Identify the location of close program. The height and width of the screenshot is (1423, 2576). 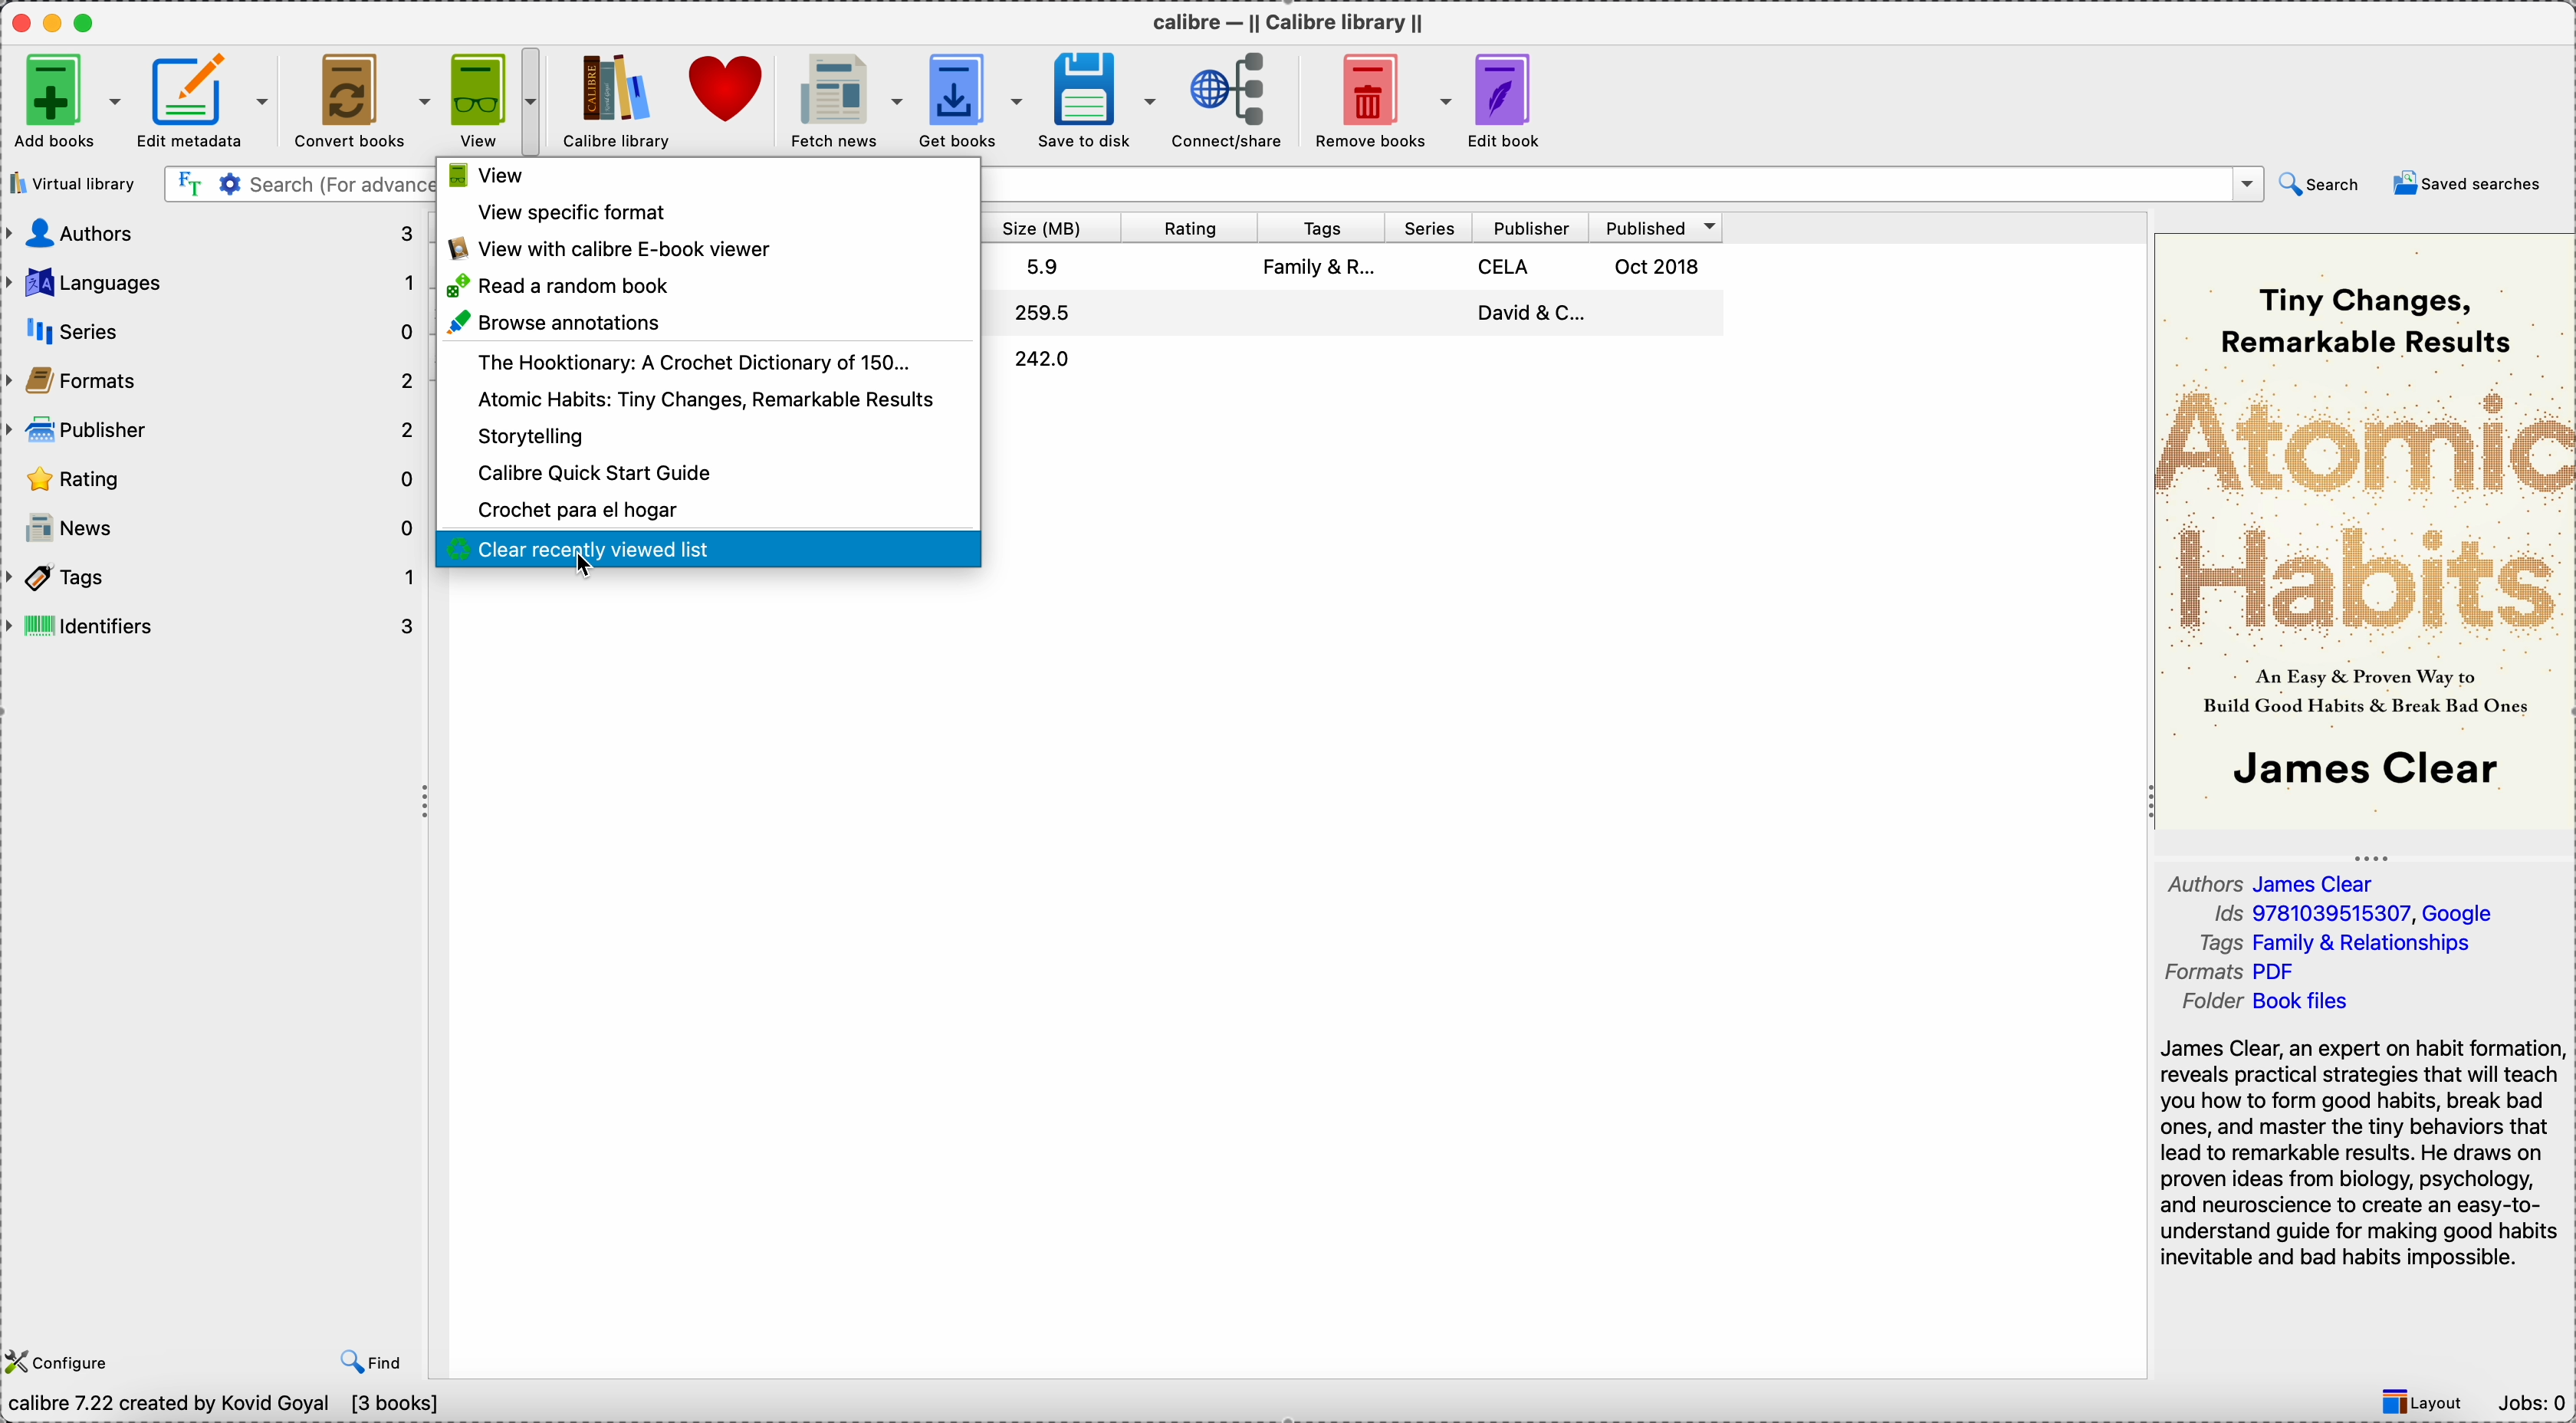
(19, 20).